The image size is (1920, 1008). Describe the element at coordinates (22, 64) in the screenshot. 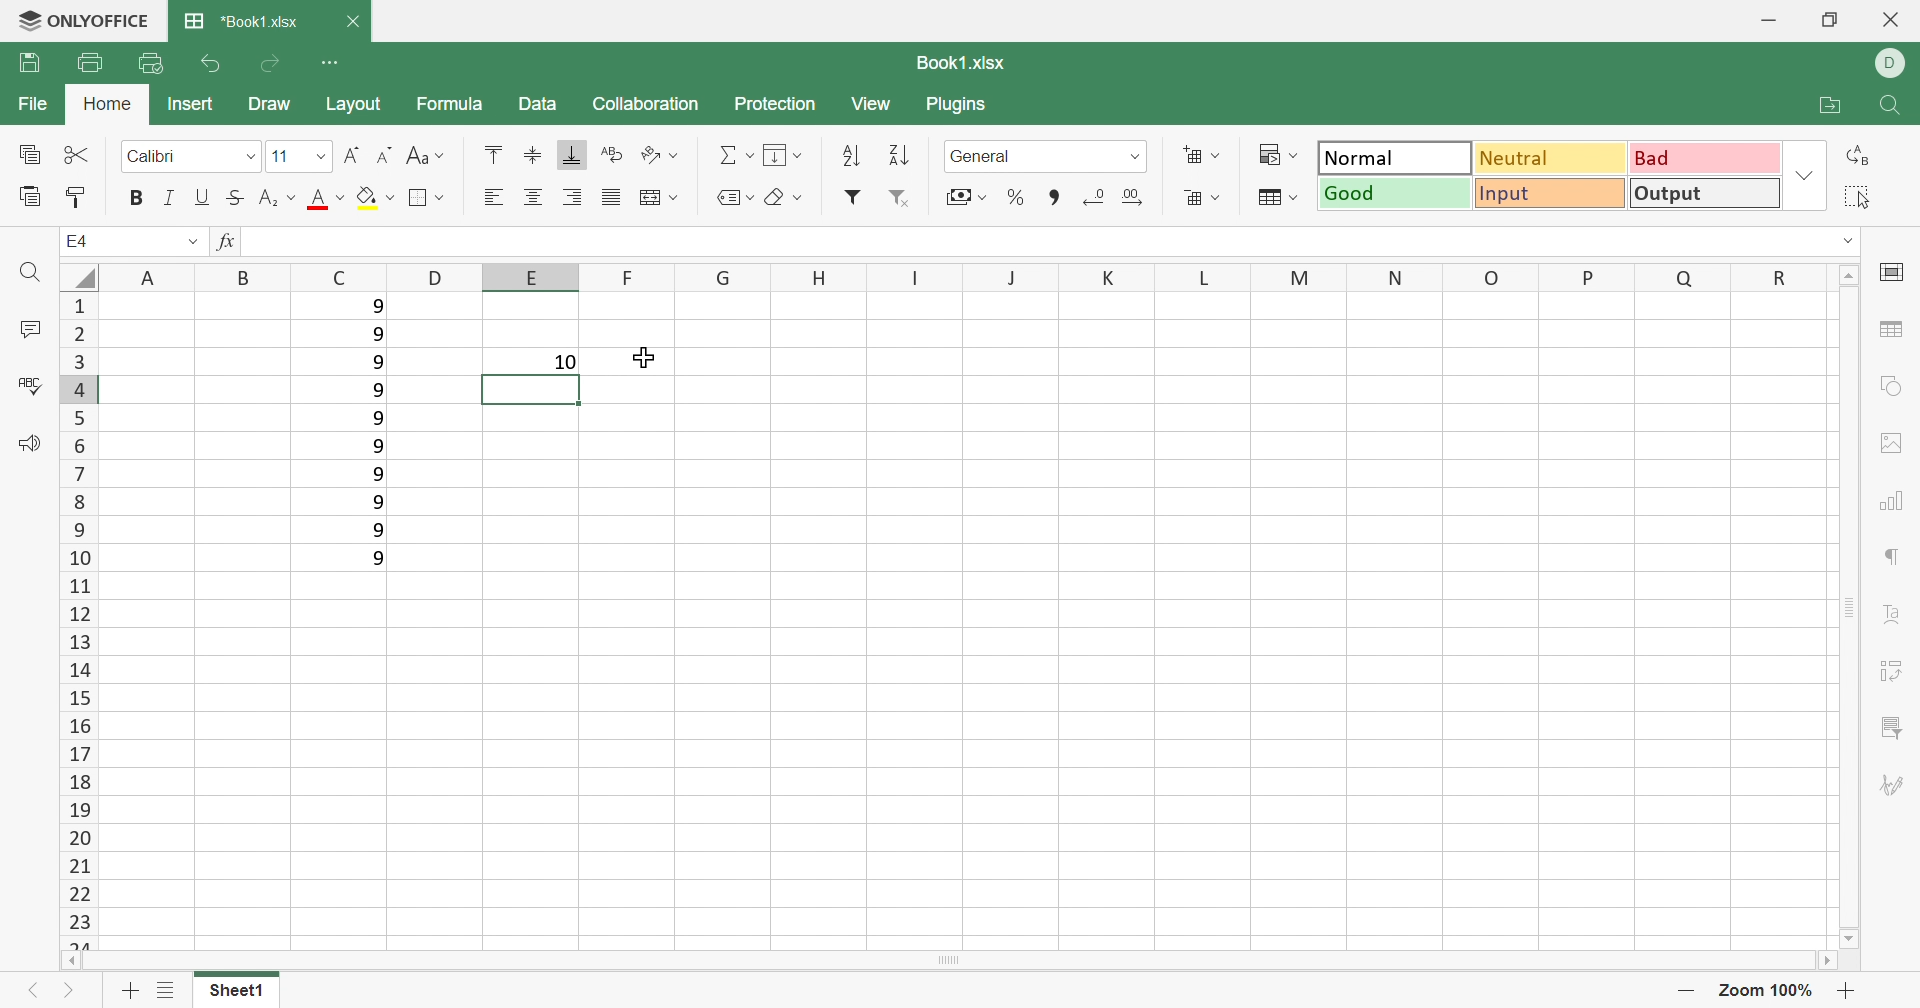

I see `Save` at that location.